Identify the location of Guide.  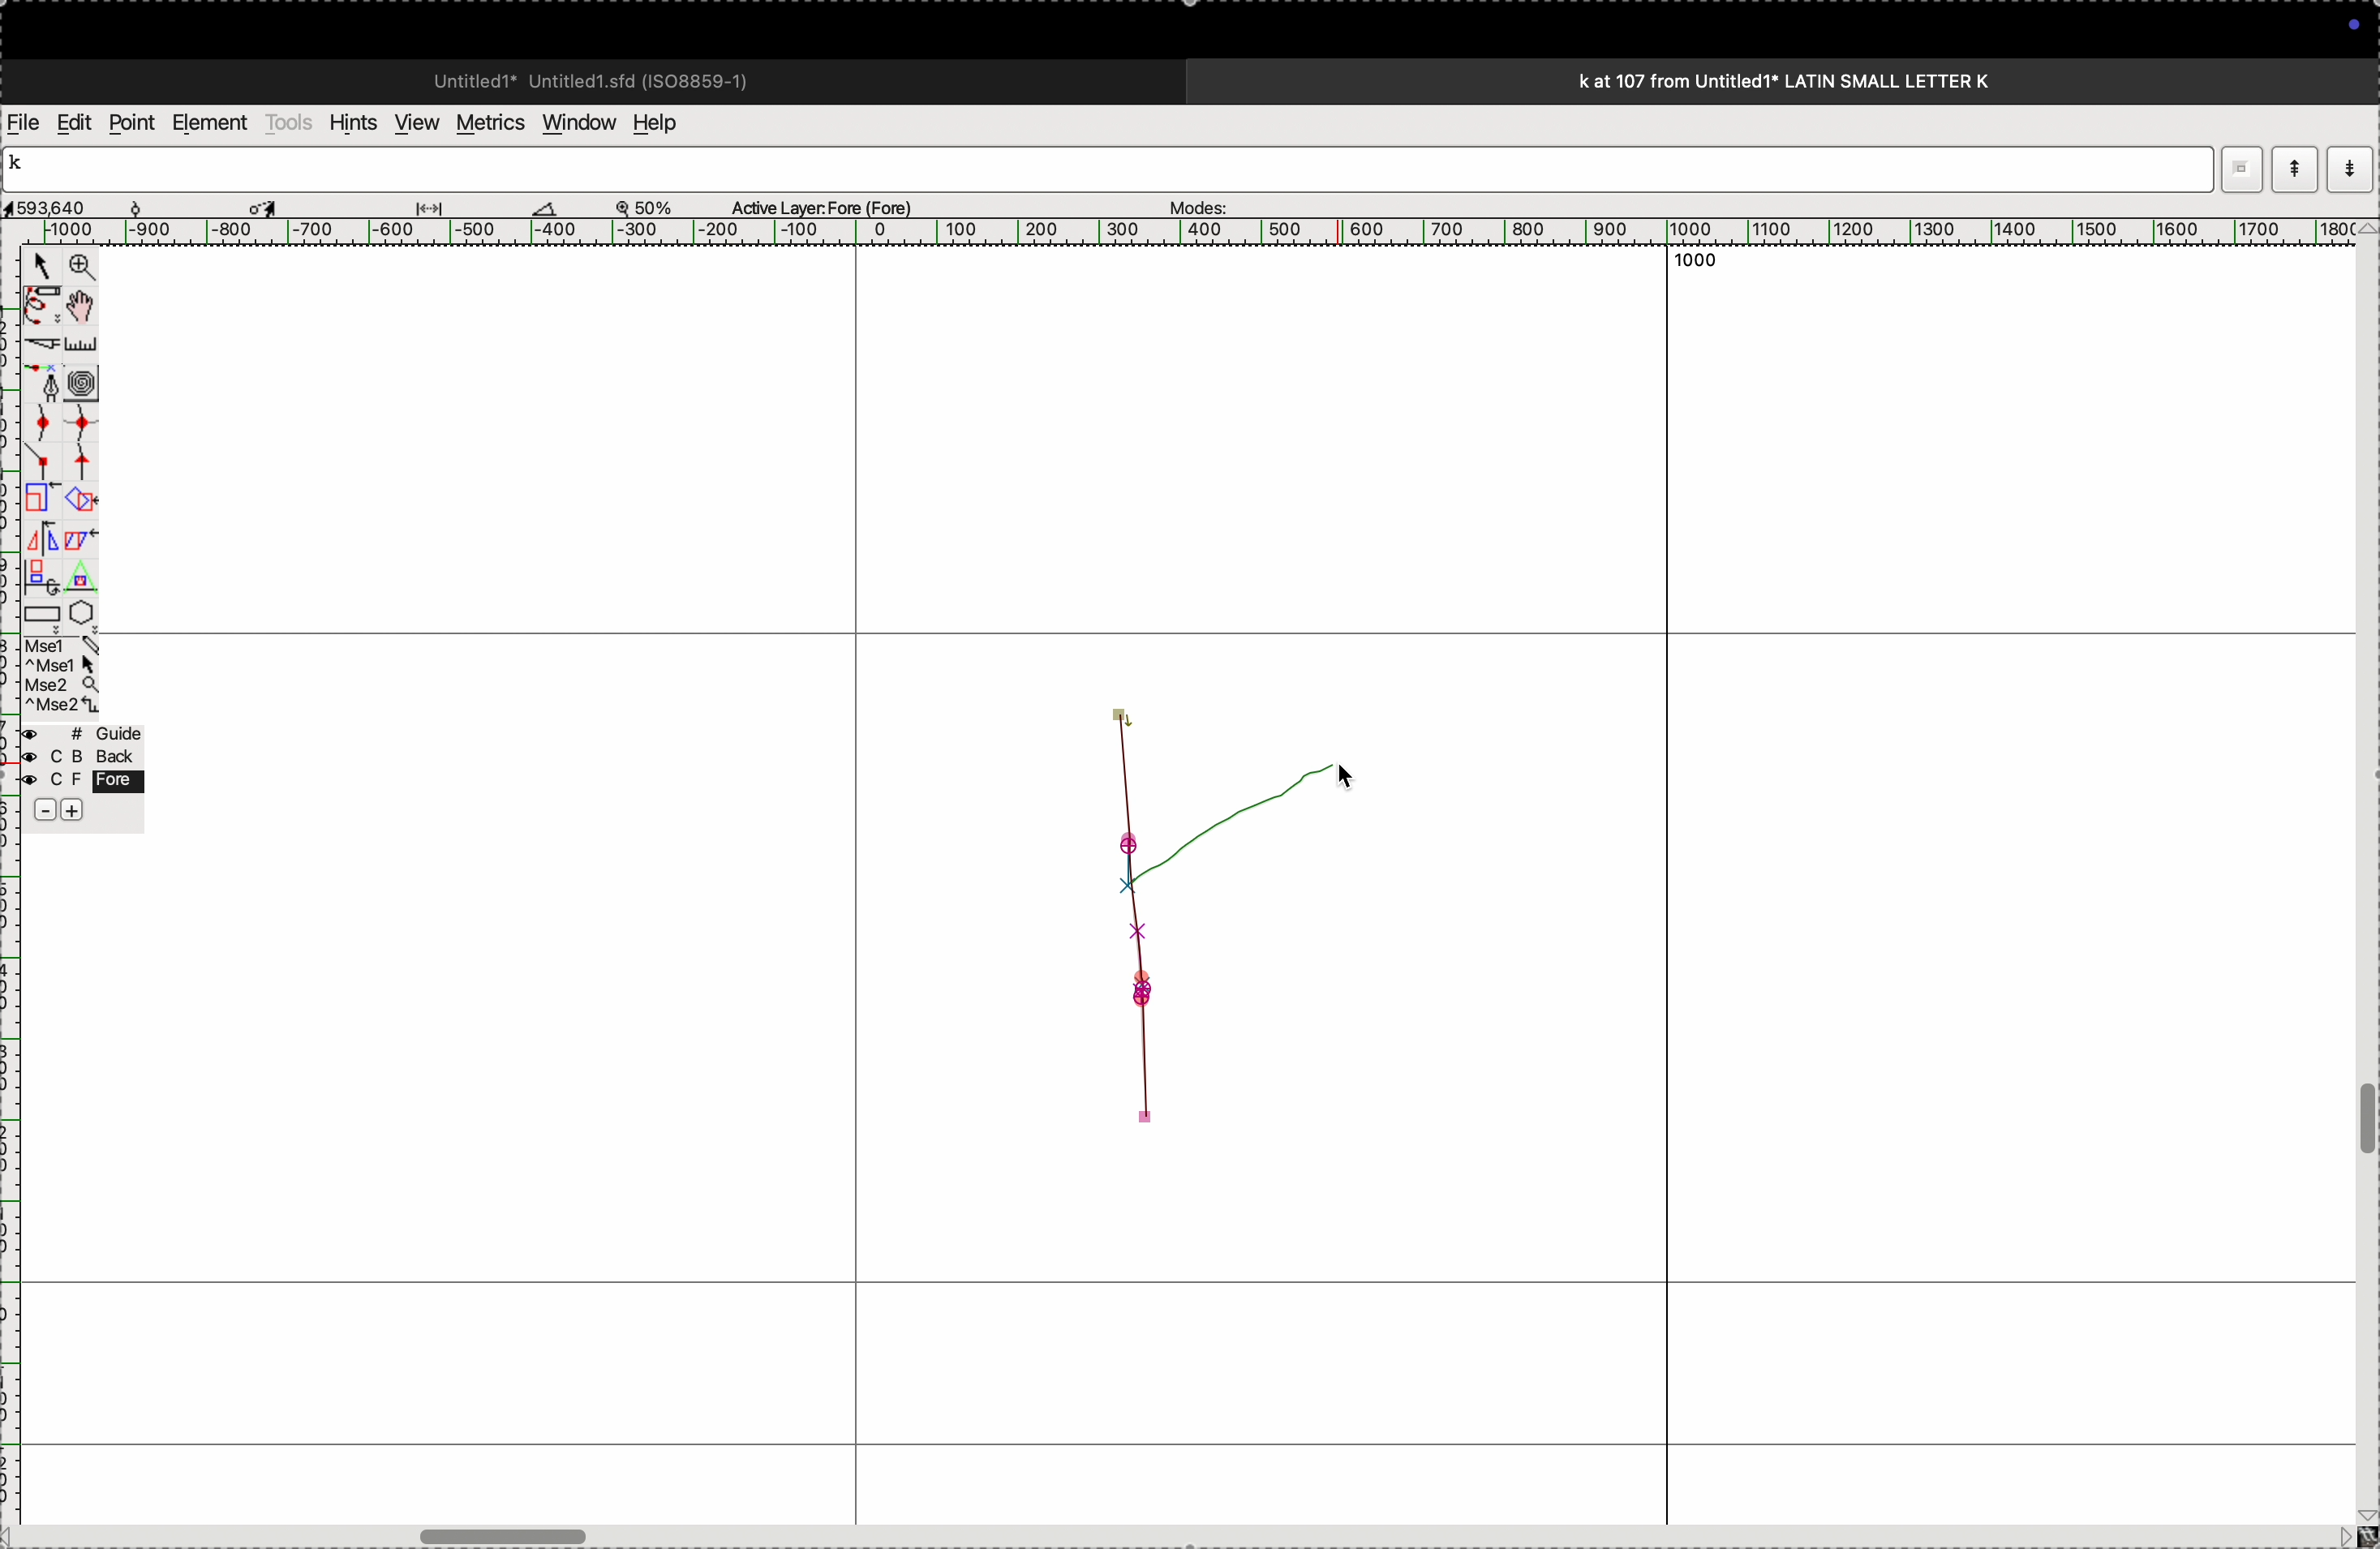
(85, 774).